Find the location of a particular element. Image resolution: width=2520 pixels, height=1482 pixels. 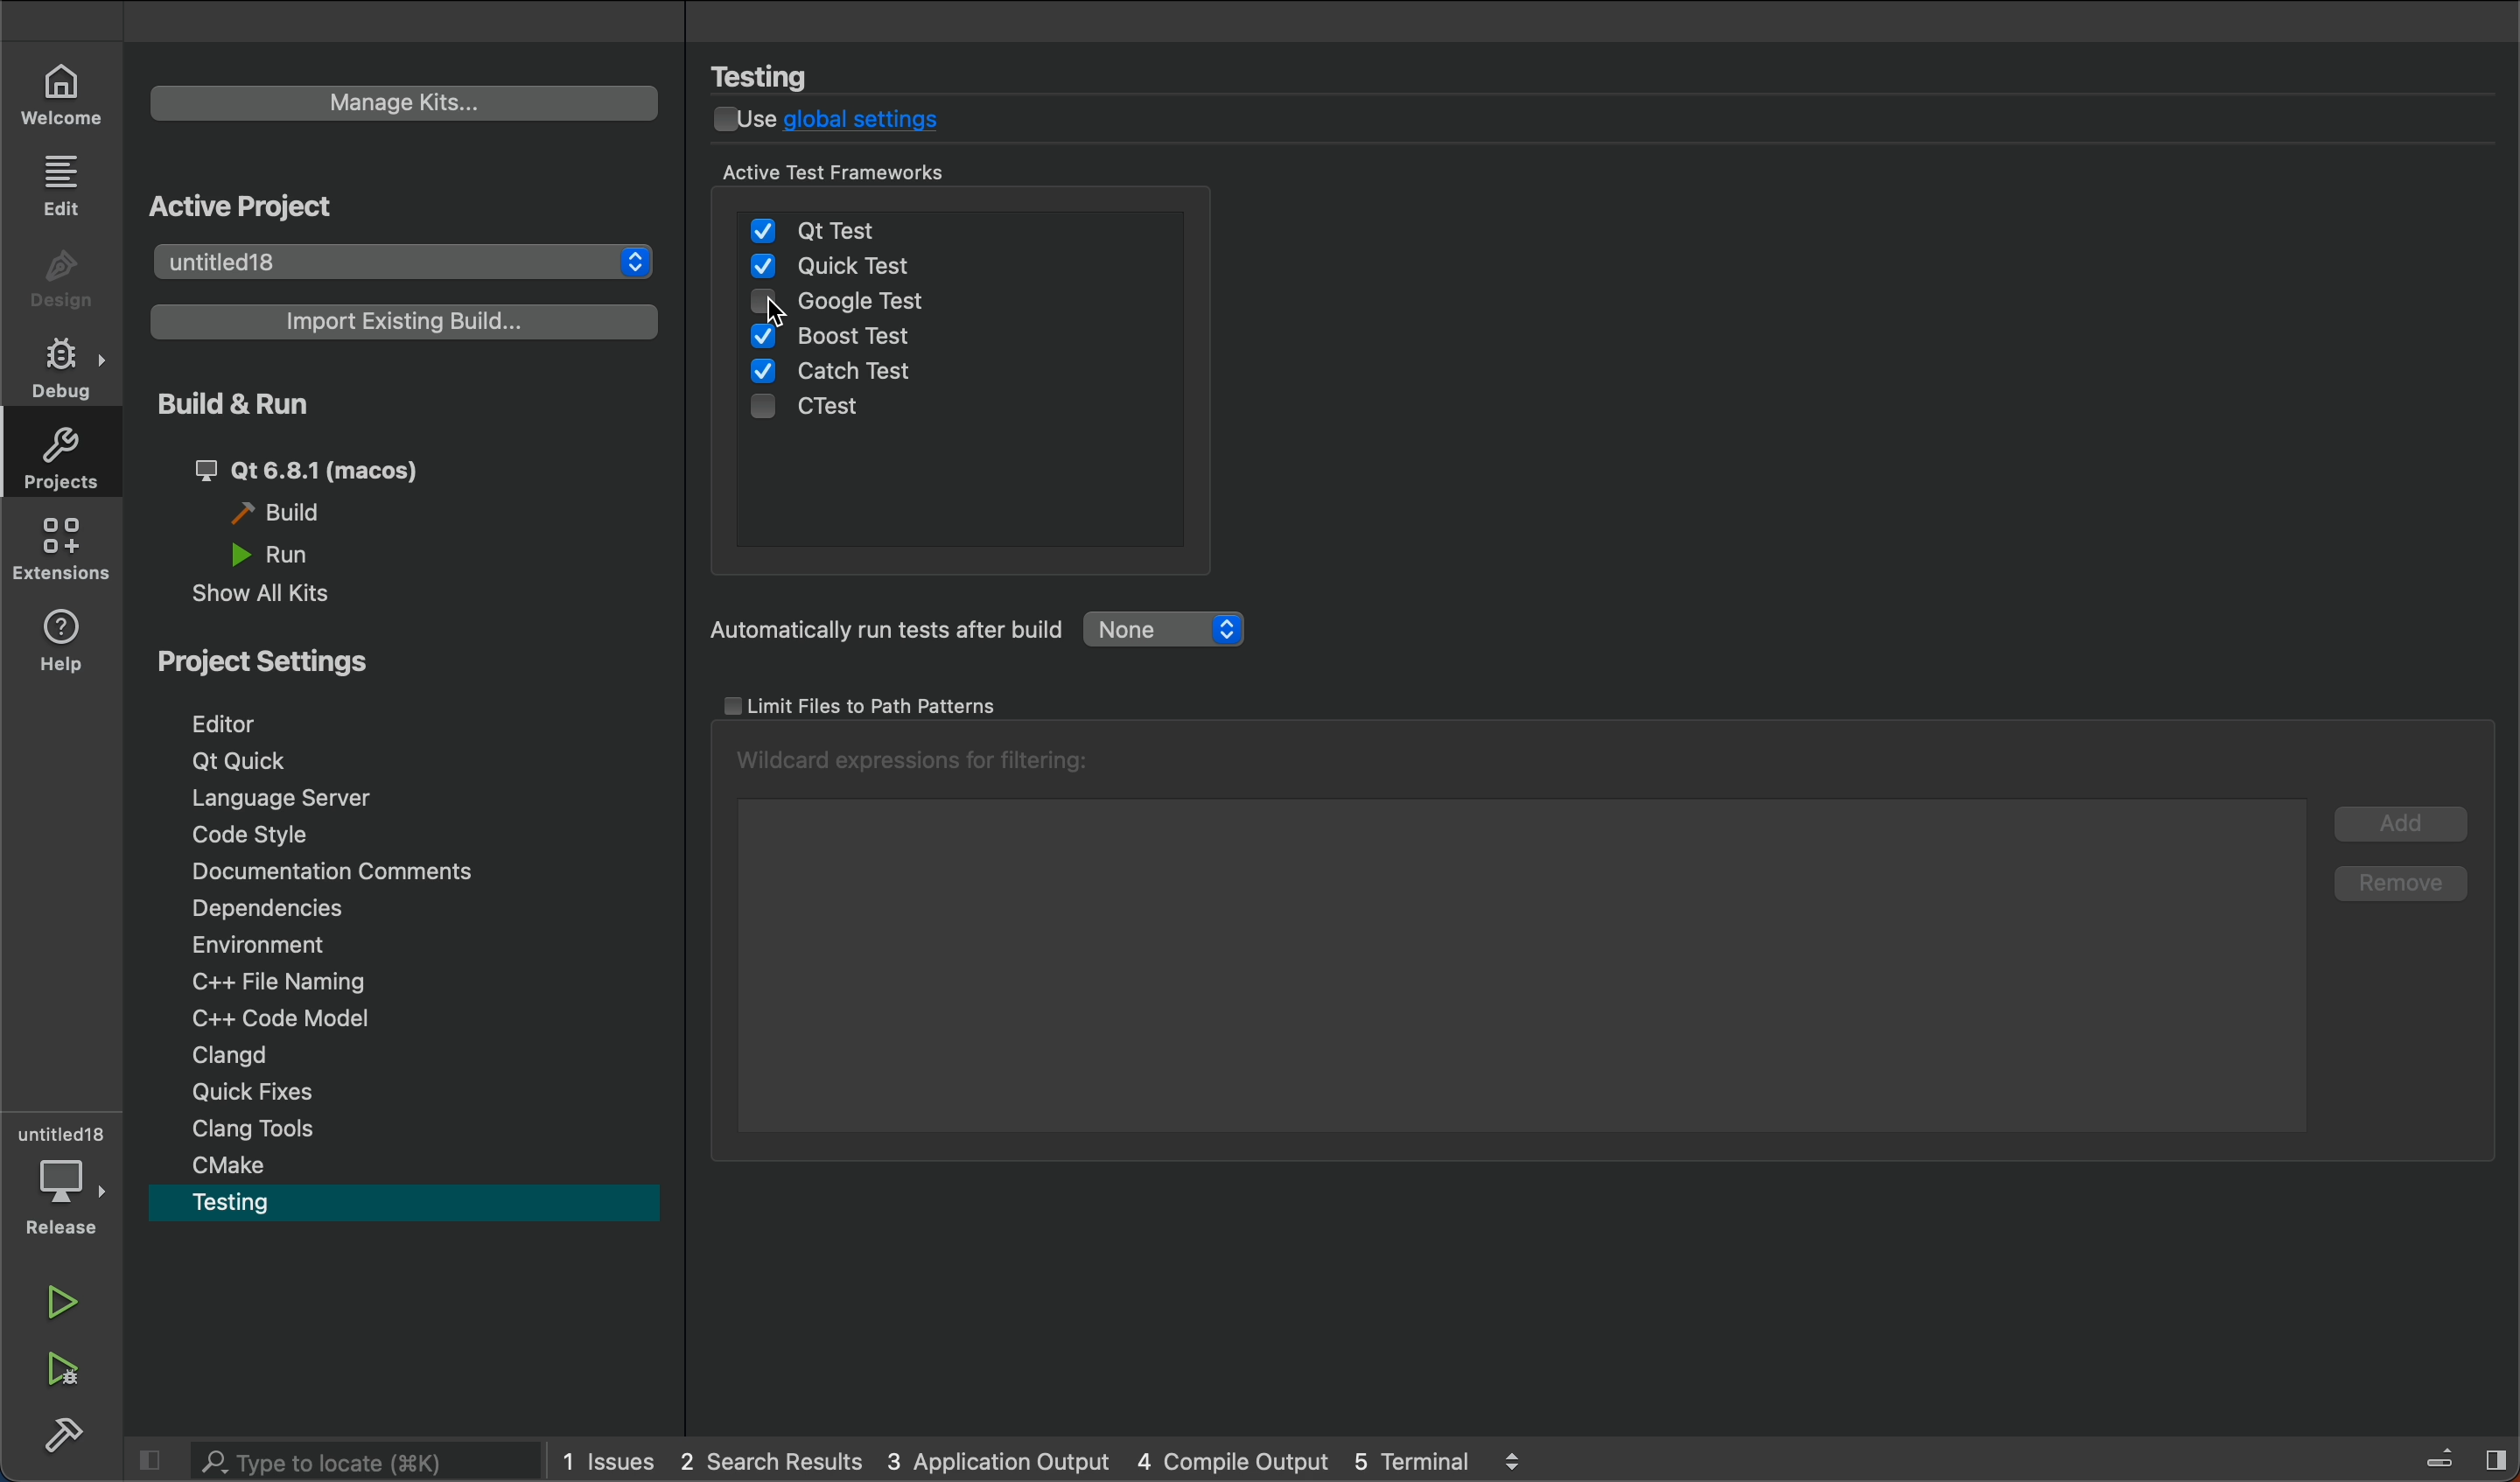

buikd is located at coordinates (57, 1434).